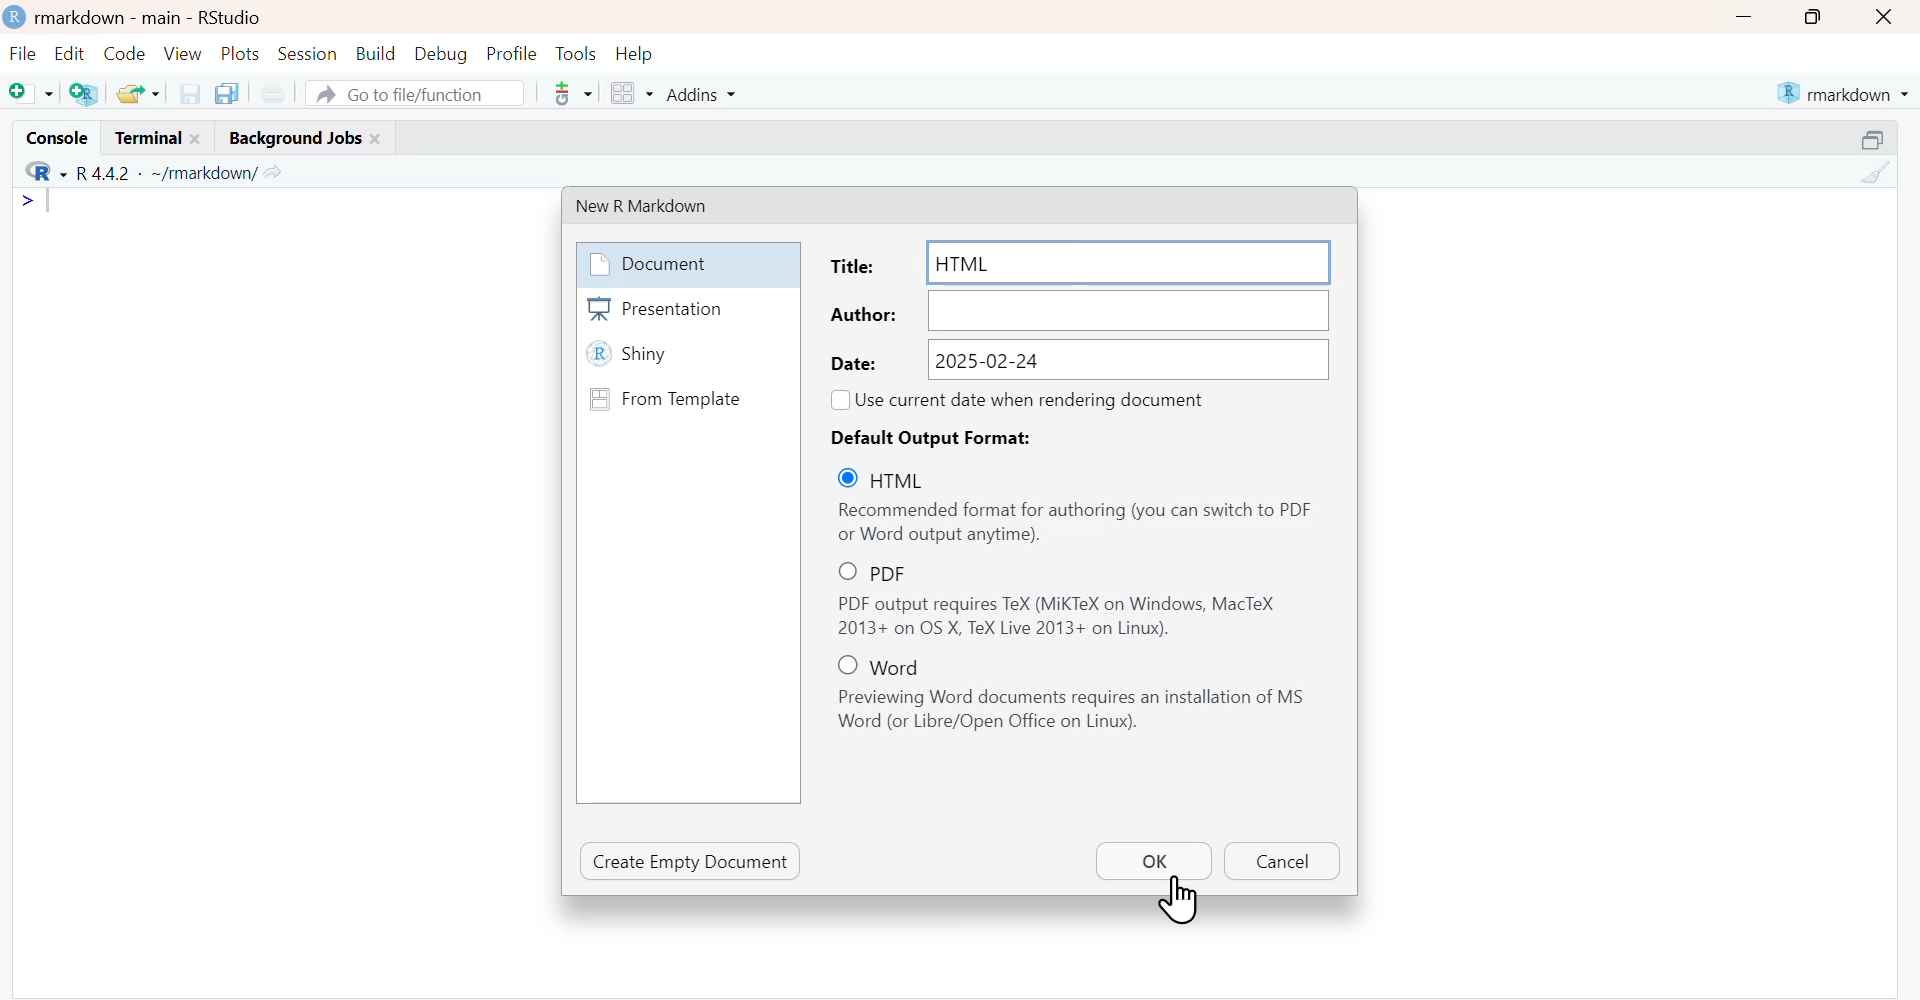  Describe the element at coordinates (1810, 17) in the screenshot. I see `maximize` at that location.